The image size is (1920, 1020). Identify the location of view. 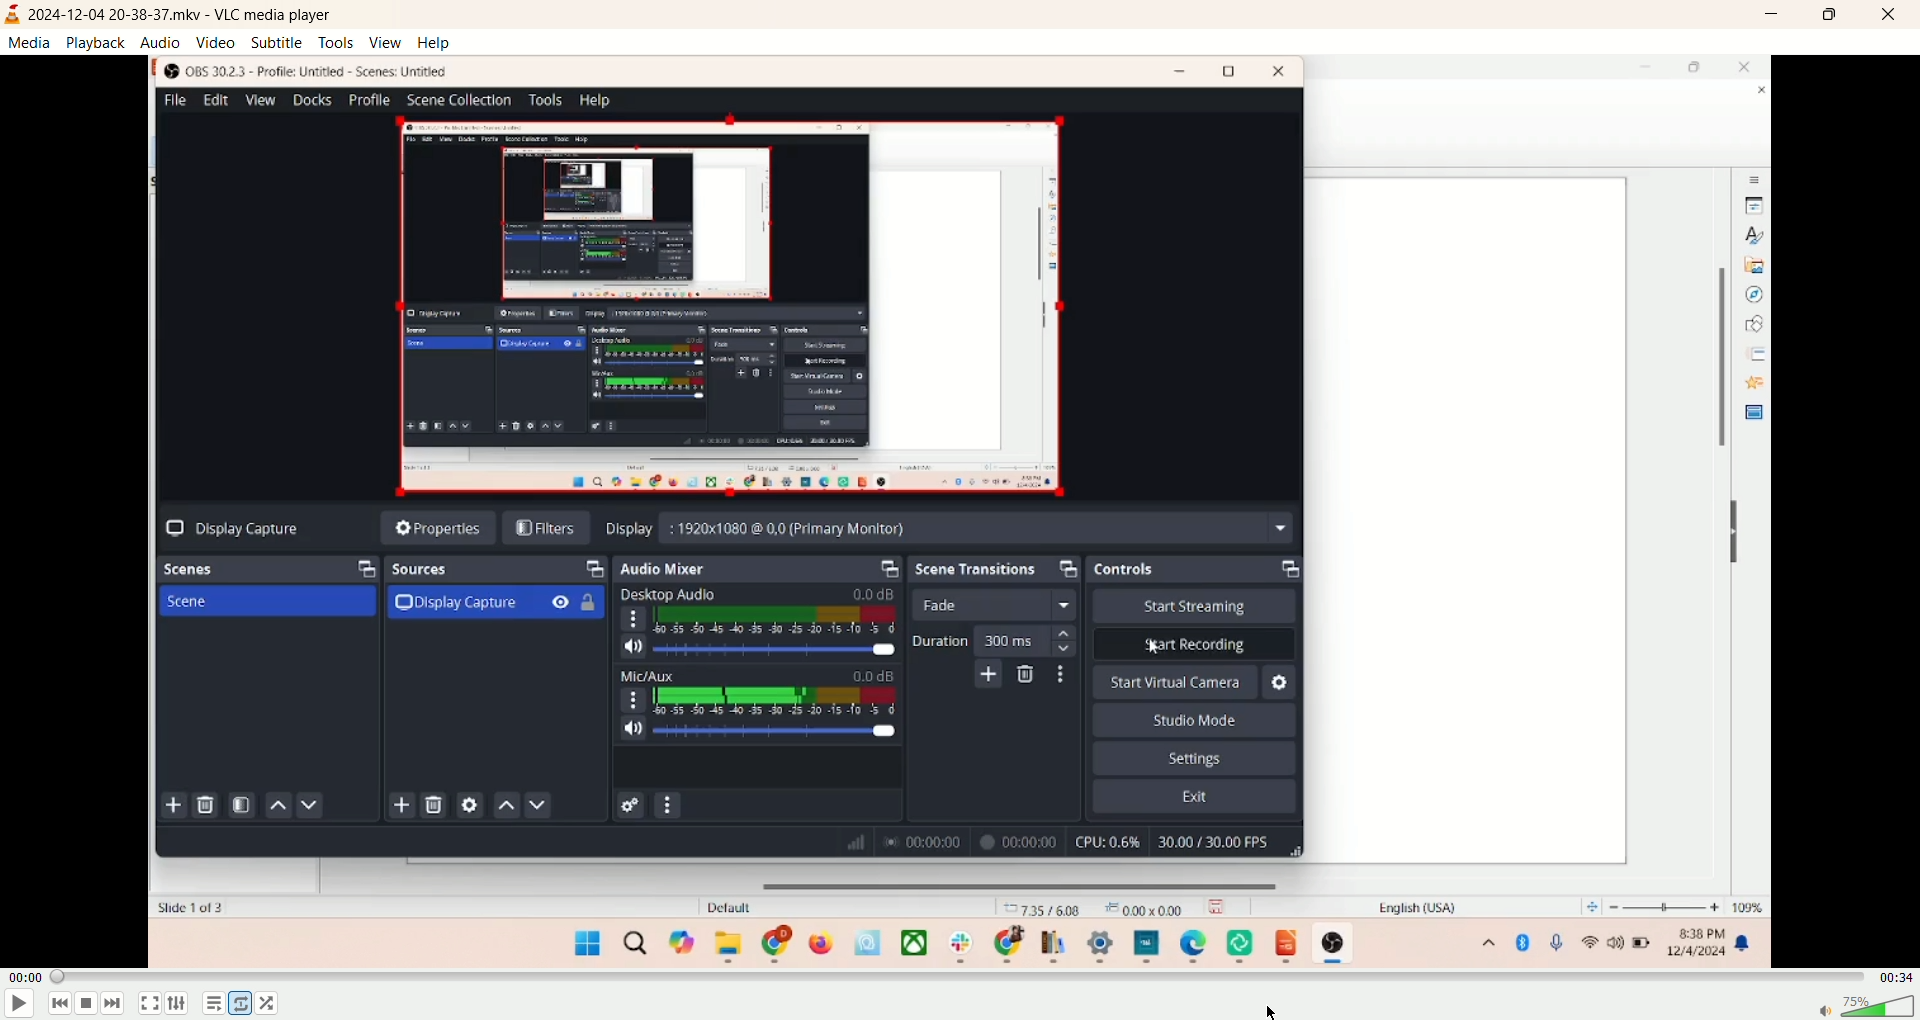
(386, 42).